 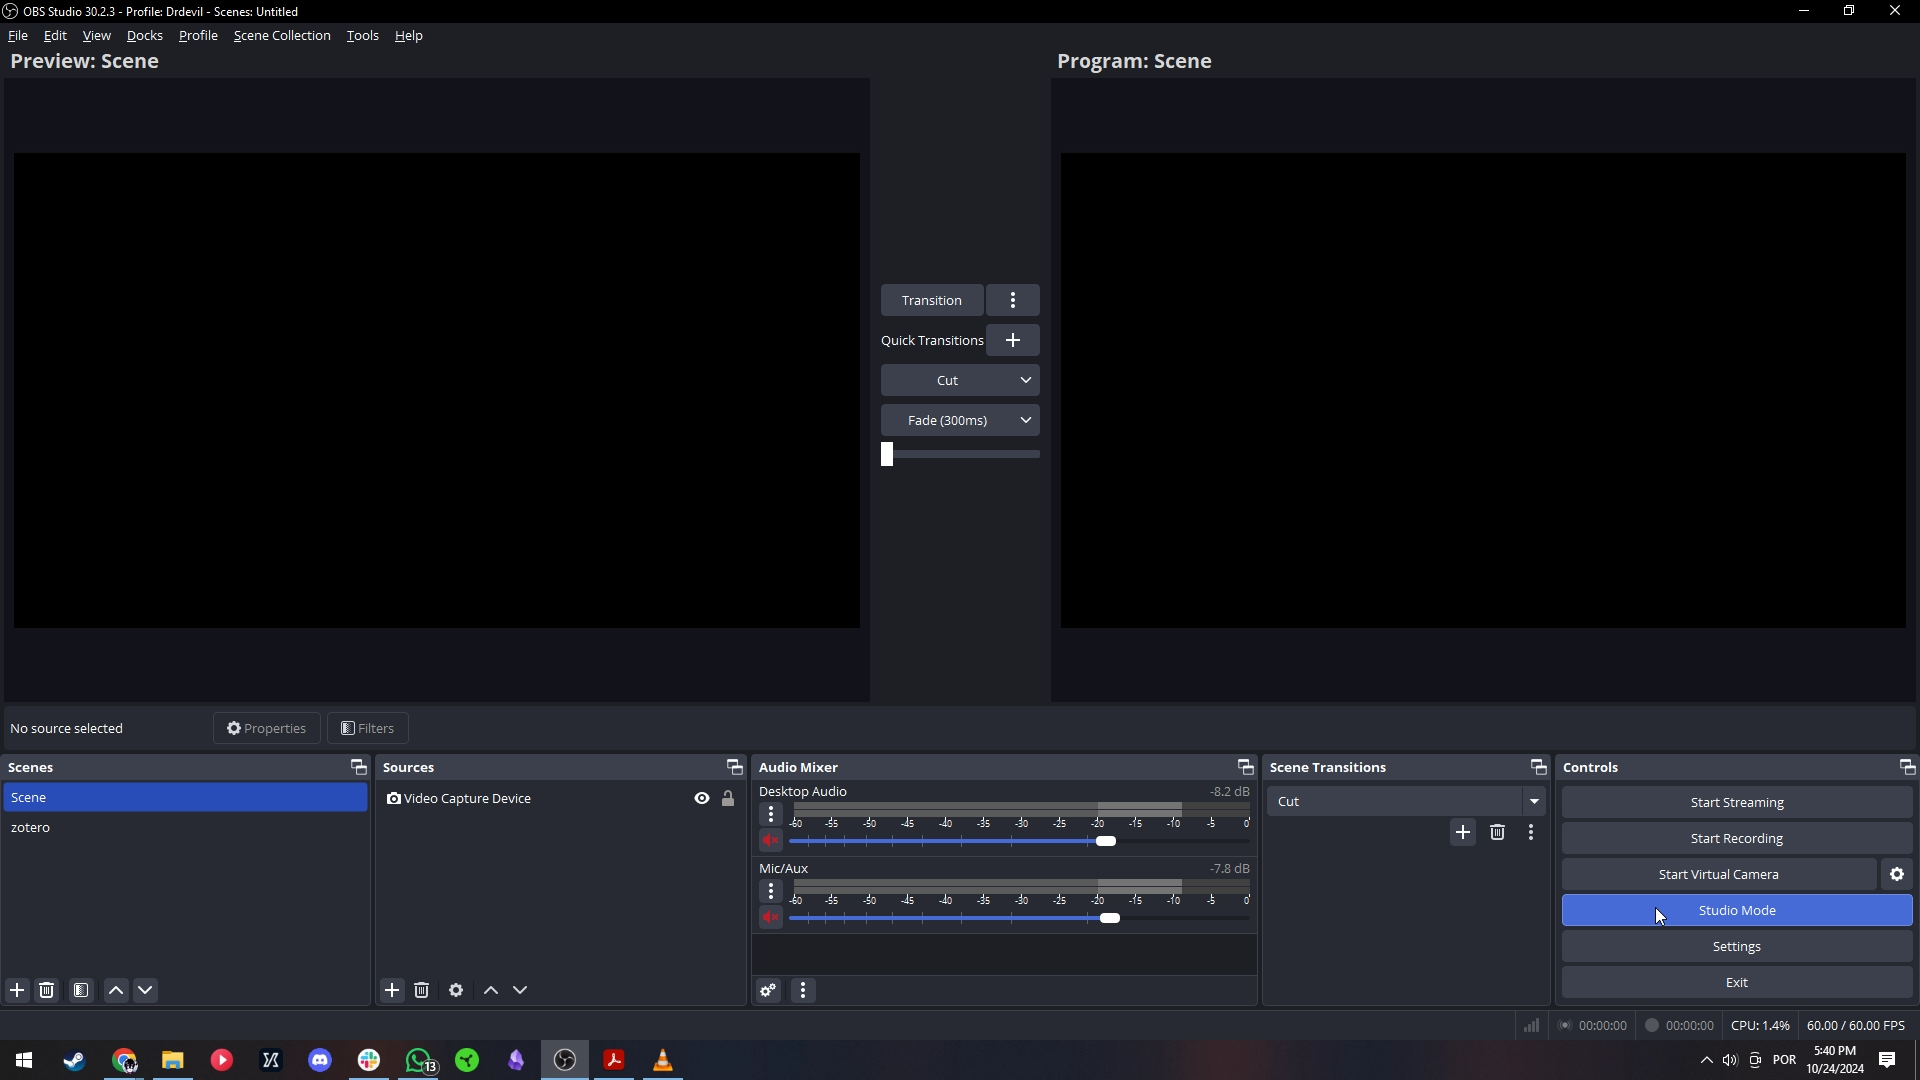 What do you see at coordinates (614, 1061) in the screenshot?
I see `adobe reader` at bounding box center [614, 1061].